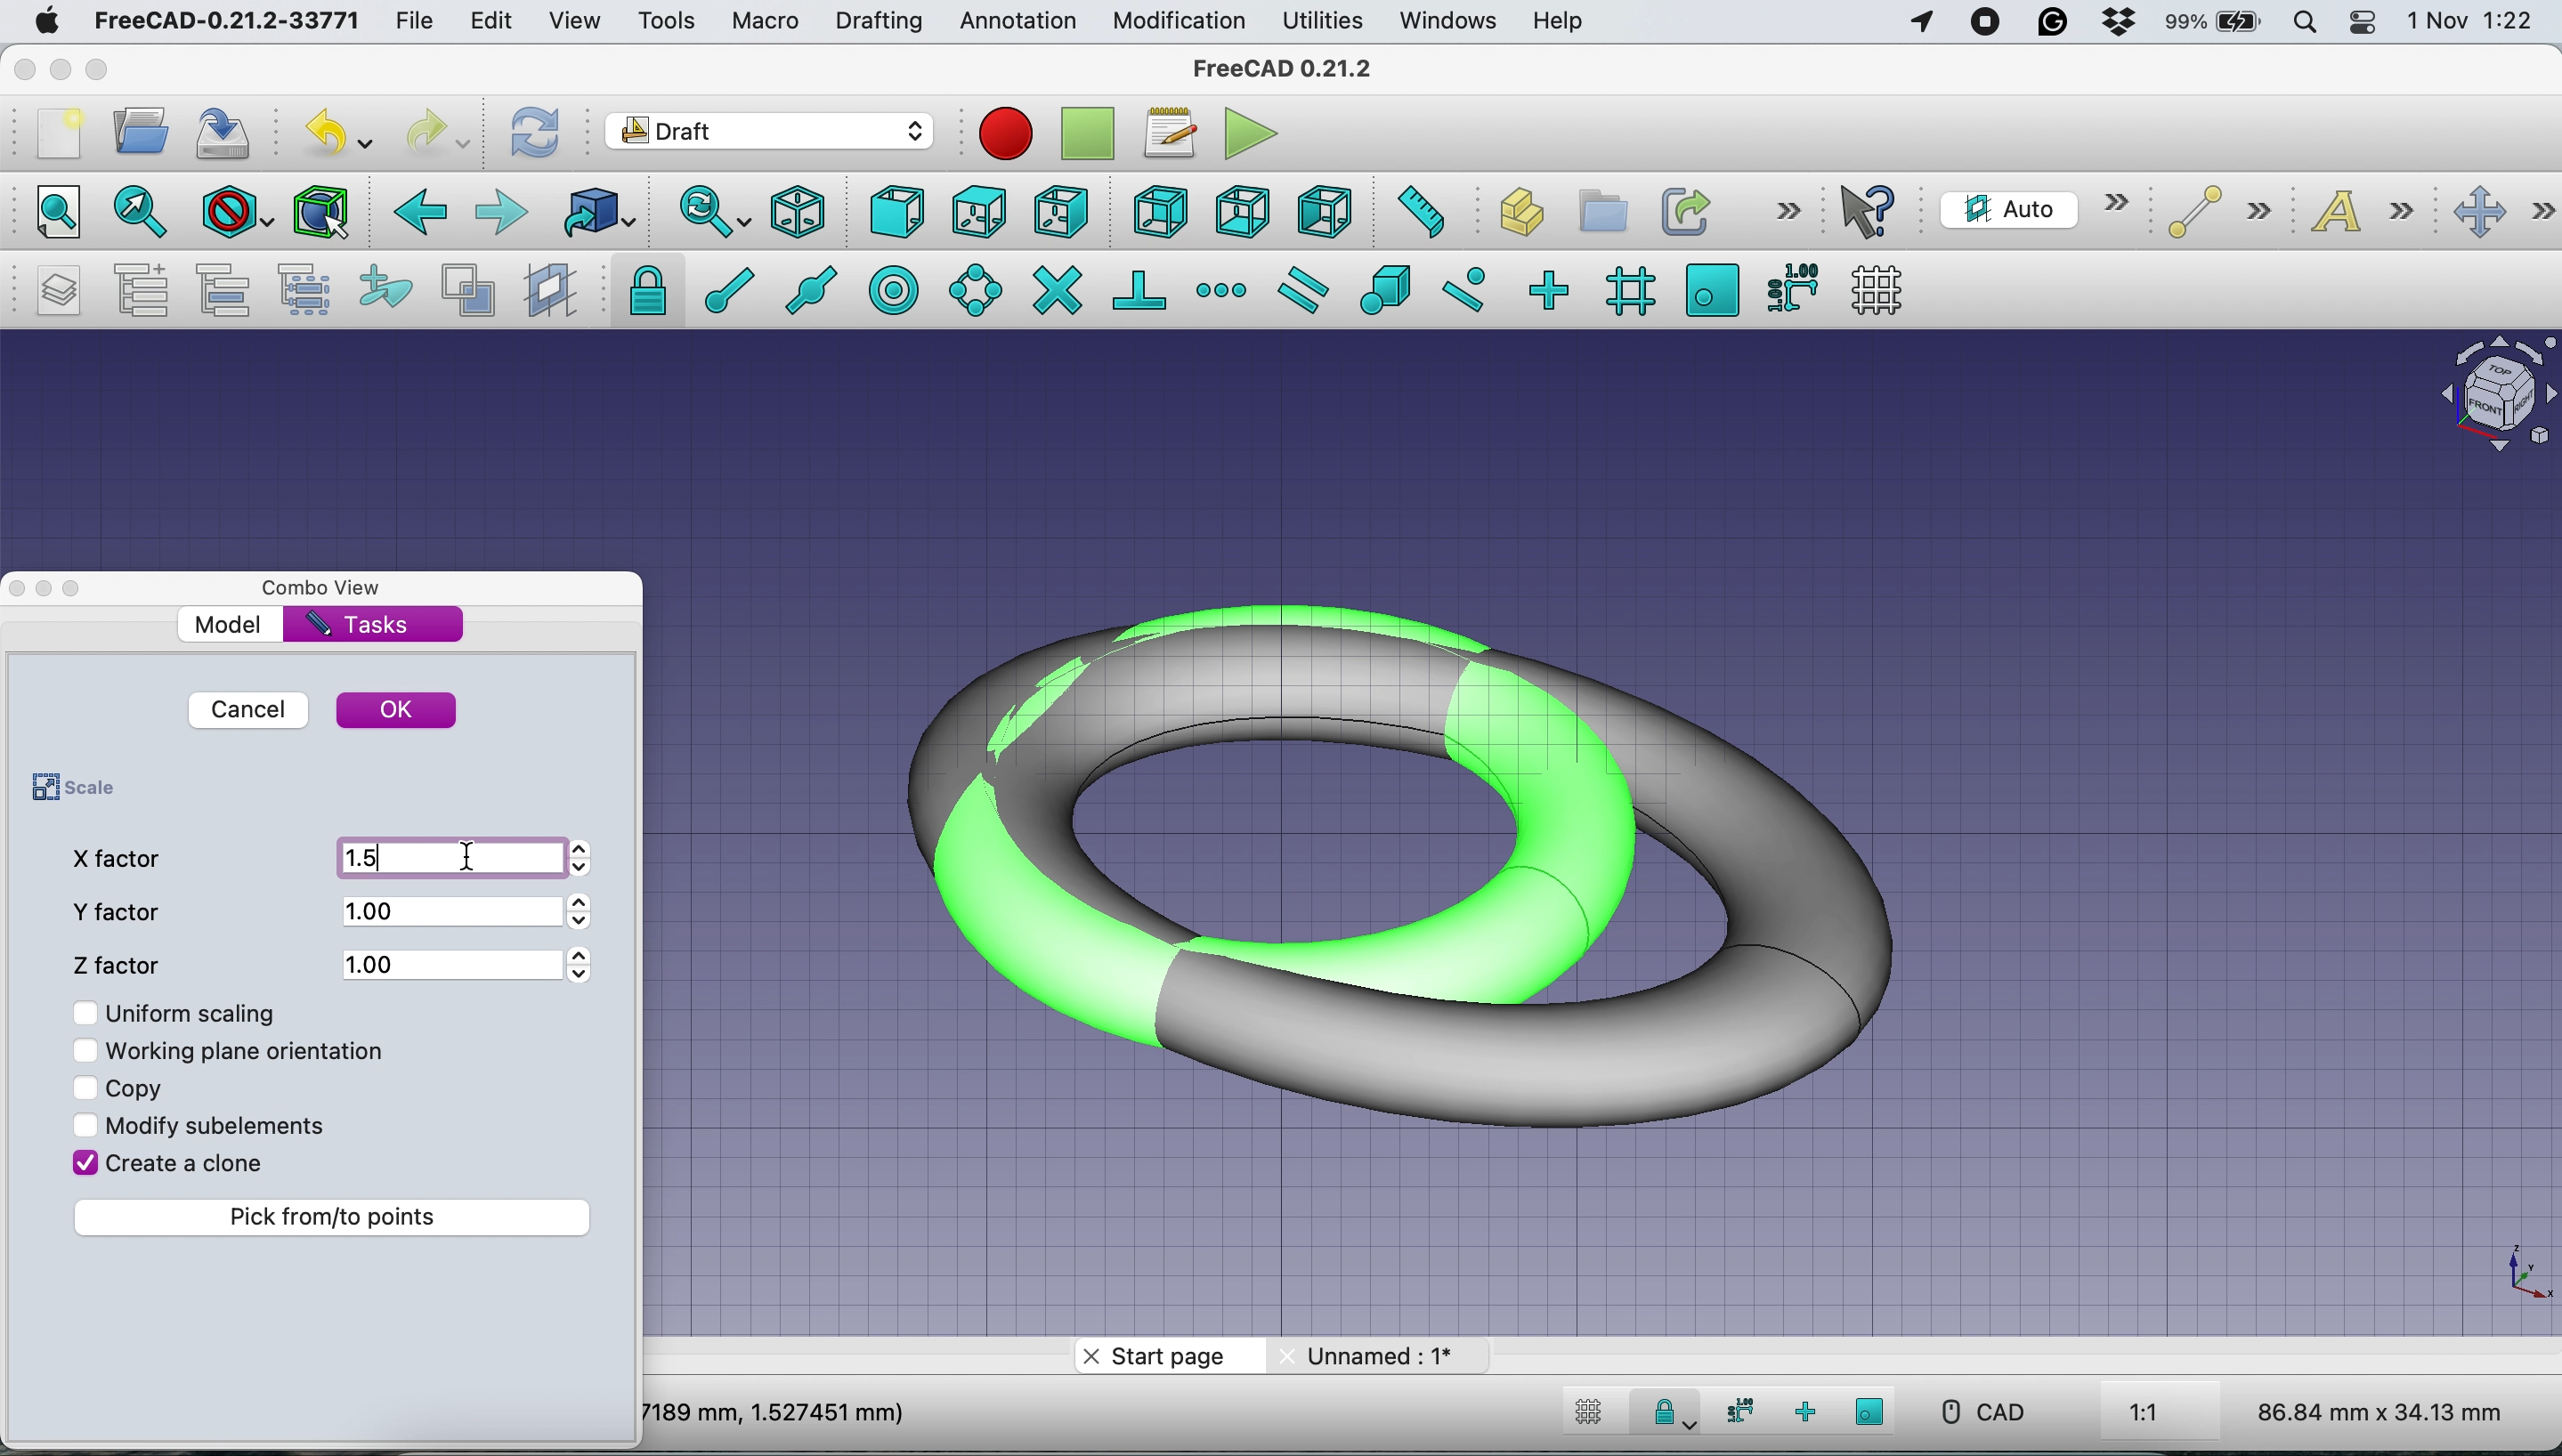  Describe the element at coordinates (2167, 1414) in the screenshot. I see `1:1` at that location.